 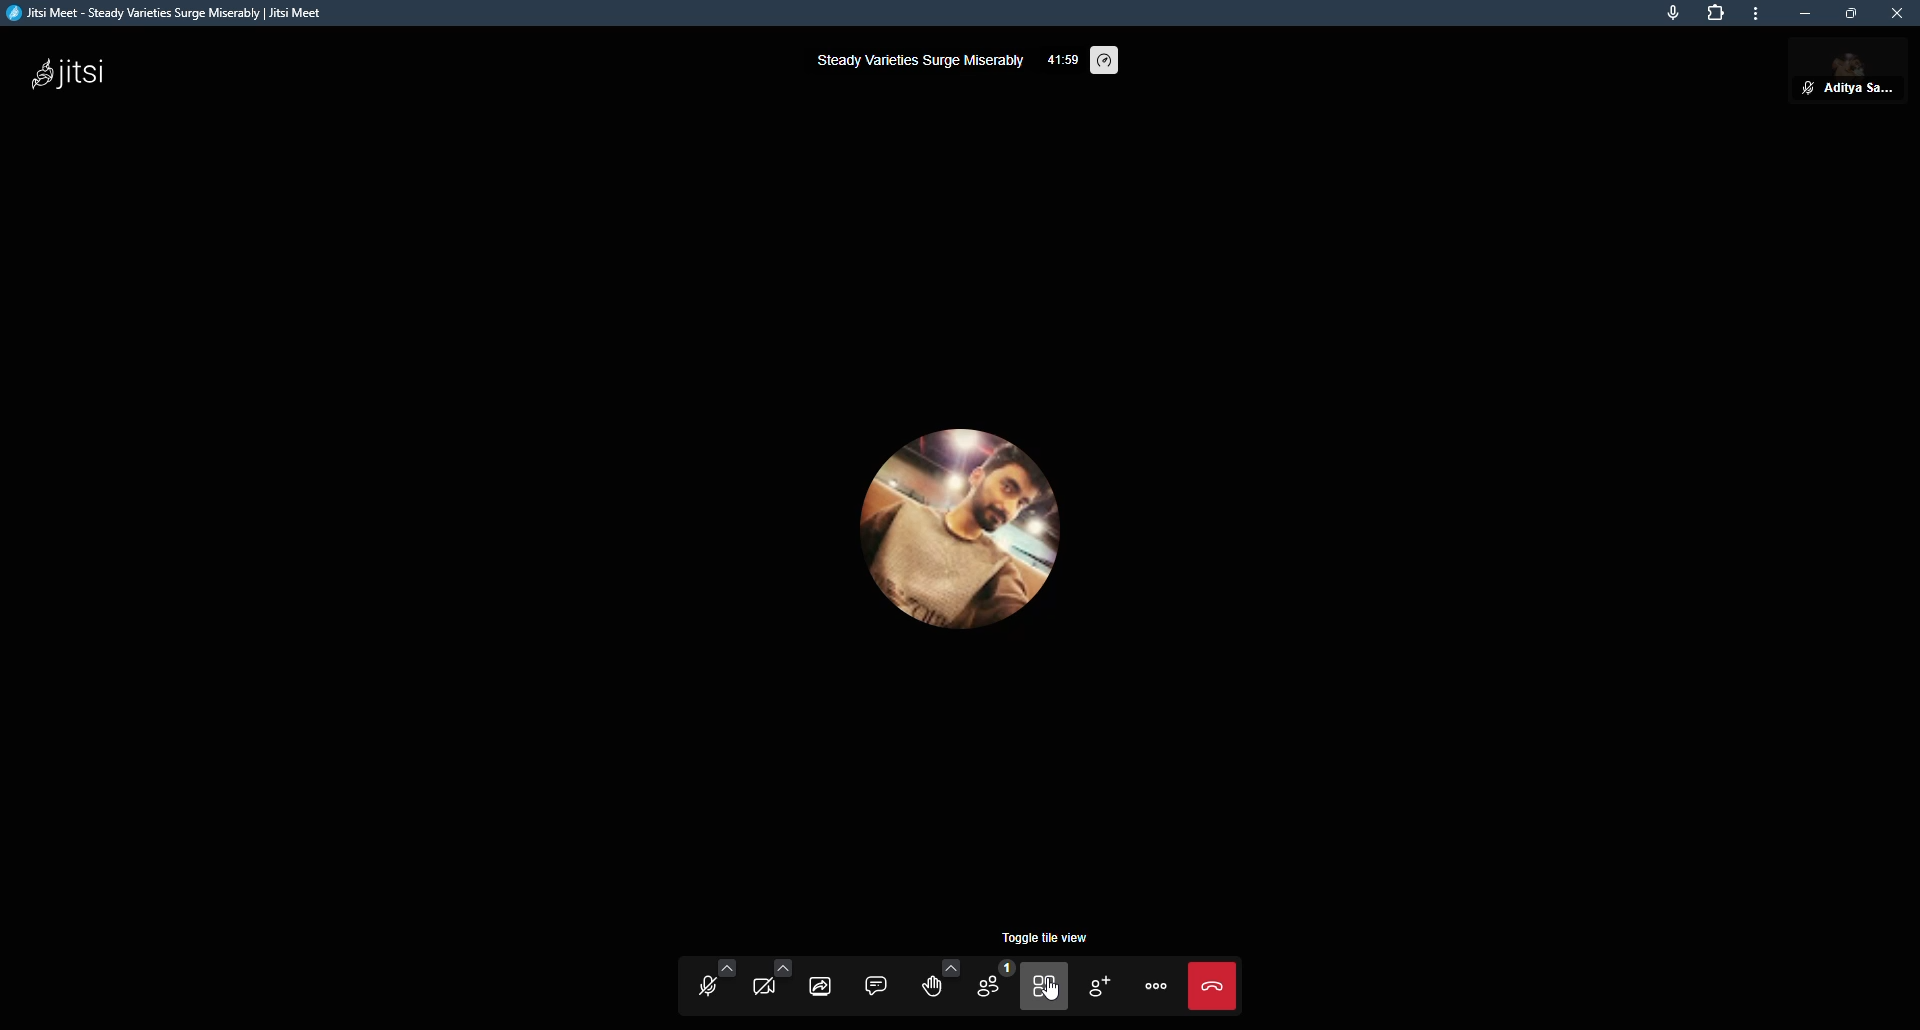 I want to click on maximize, so click(x=1854, y=13).